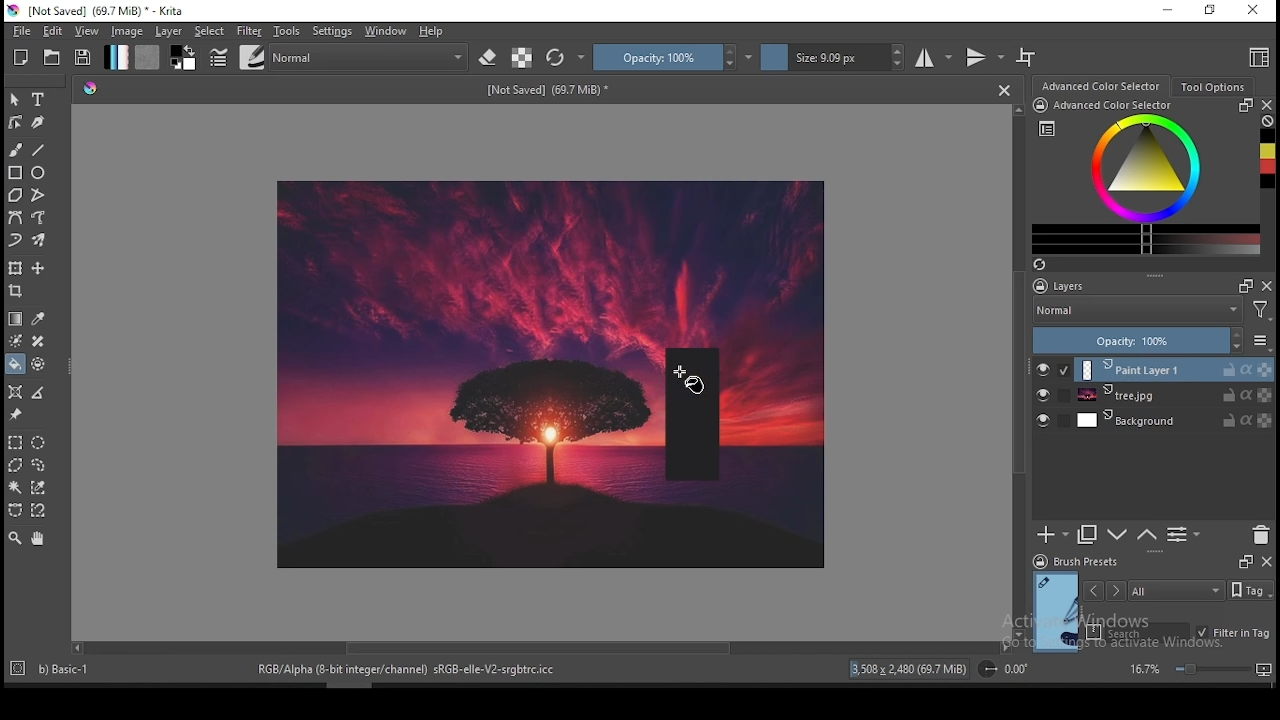 This screenshot has width=1280, height=720. Describe the element at coordinates (16, 218) in the screenshot. I see `bezier curve tool` at that location.